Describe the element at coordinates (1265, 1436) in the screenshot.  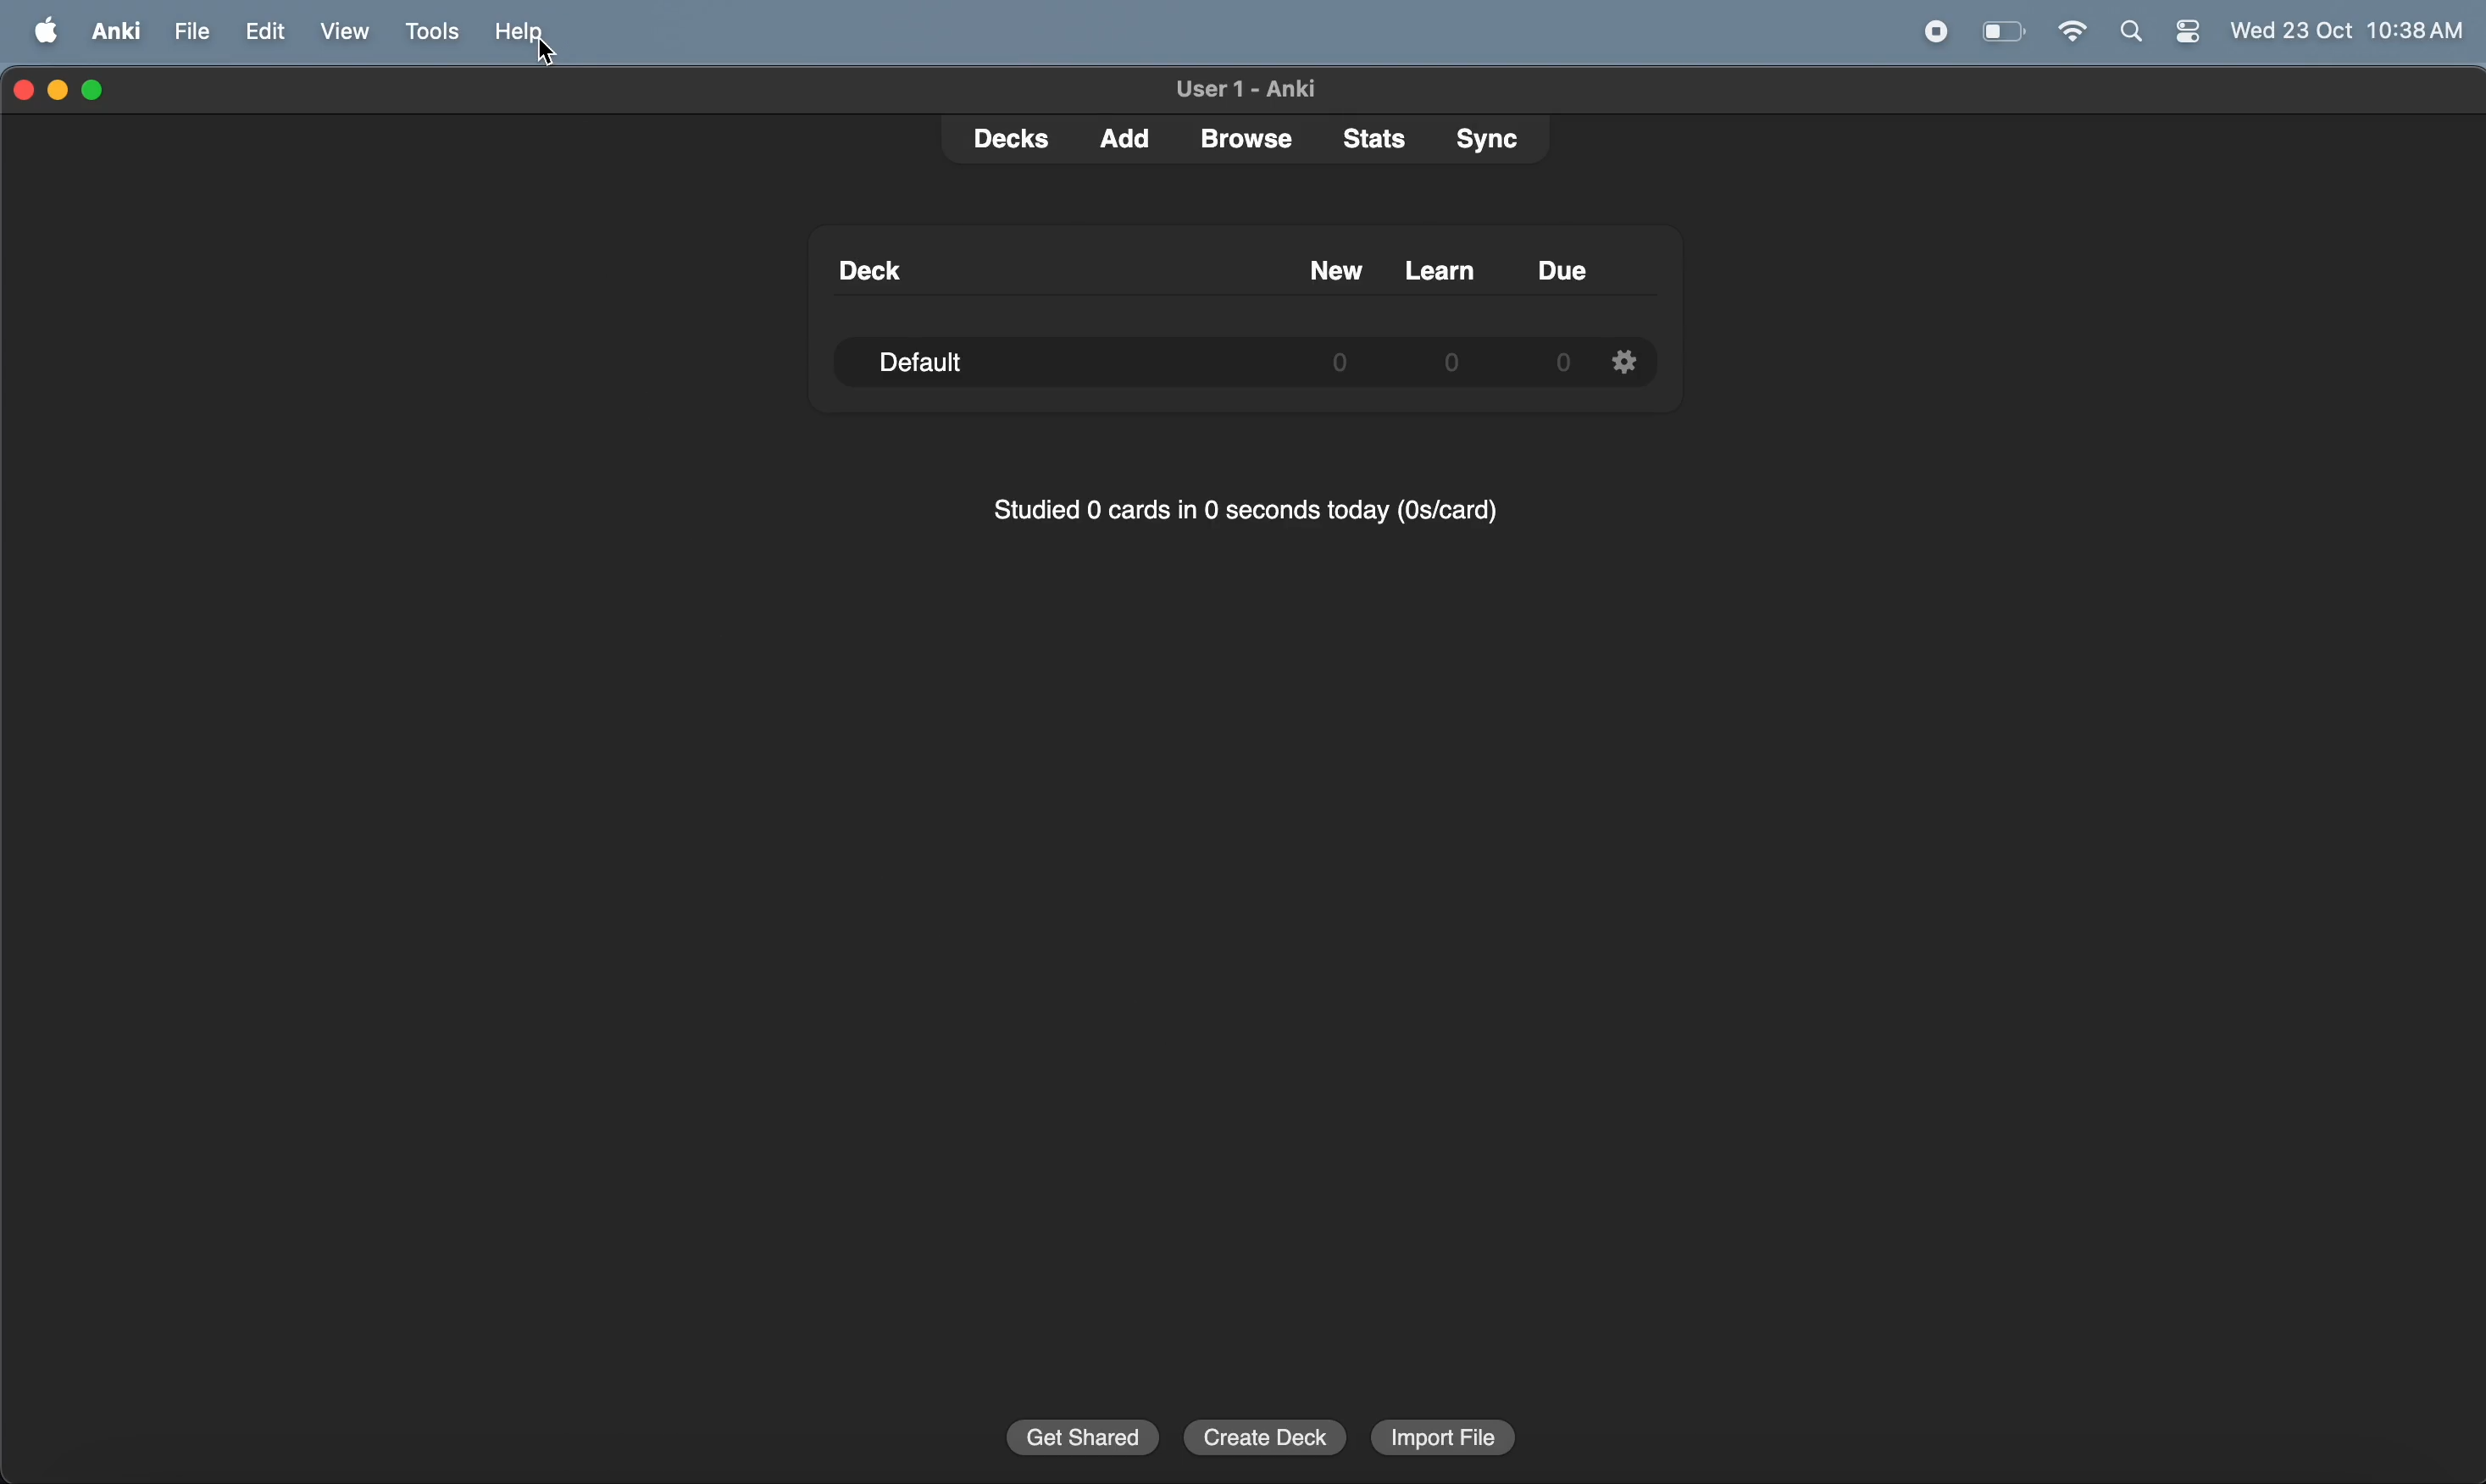
I see `create deck` at that location.